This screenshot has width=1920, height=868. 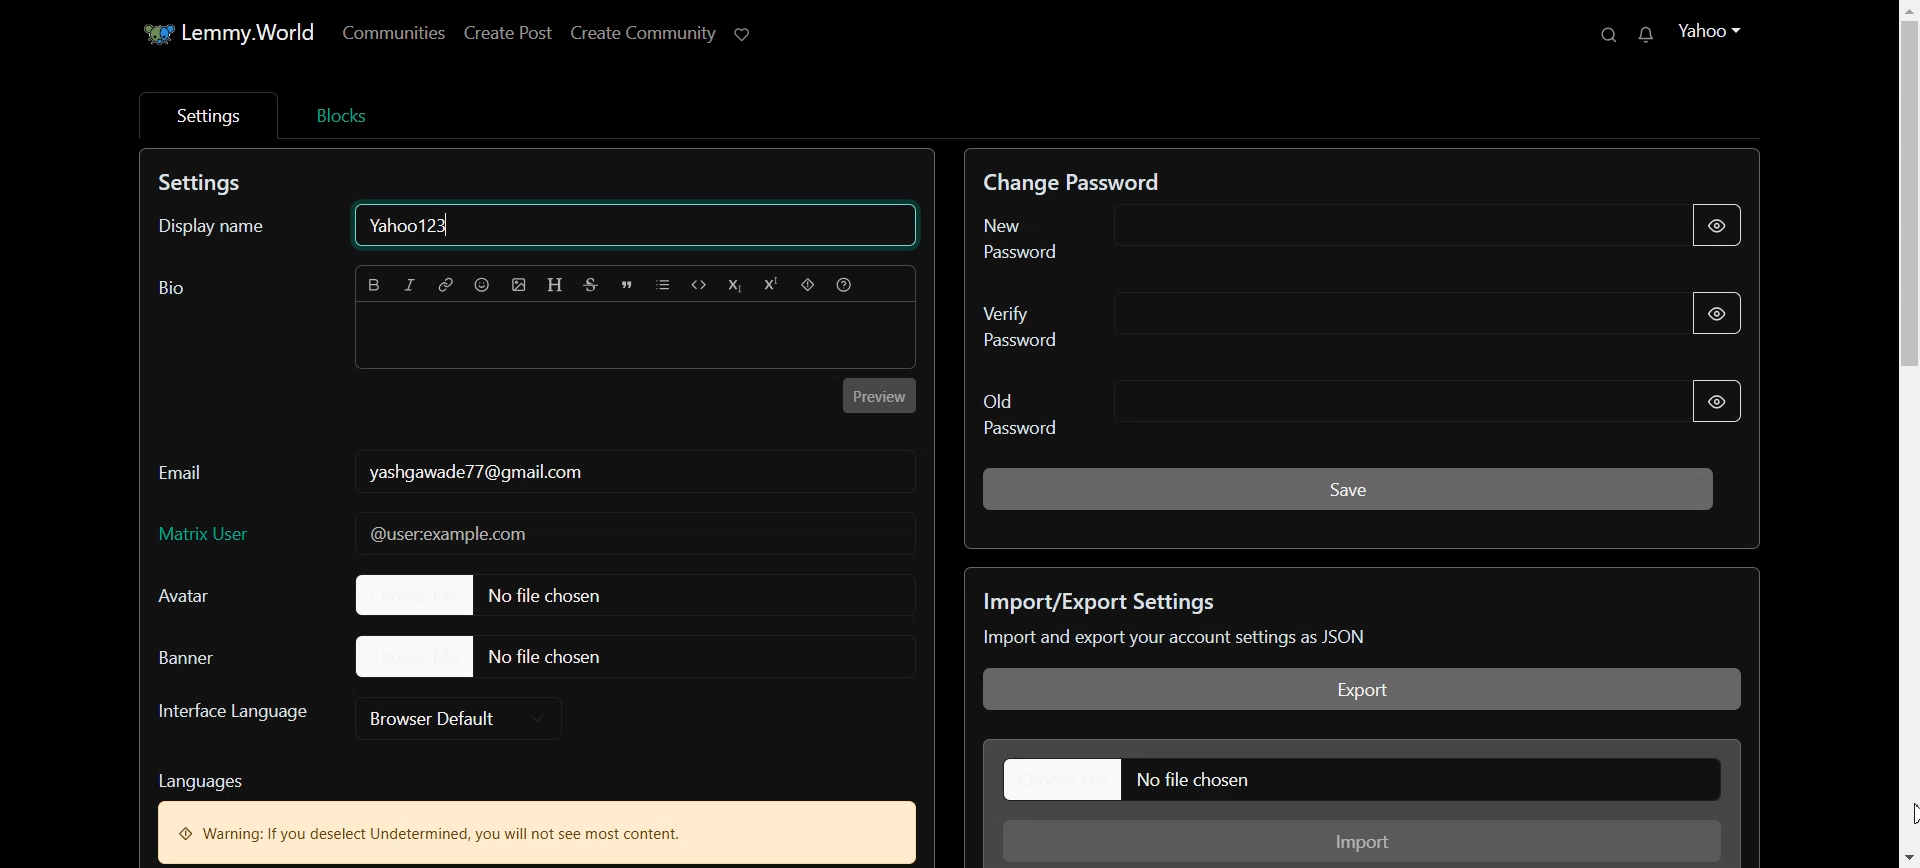 I want to click on List, so click(x=665, y=286).